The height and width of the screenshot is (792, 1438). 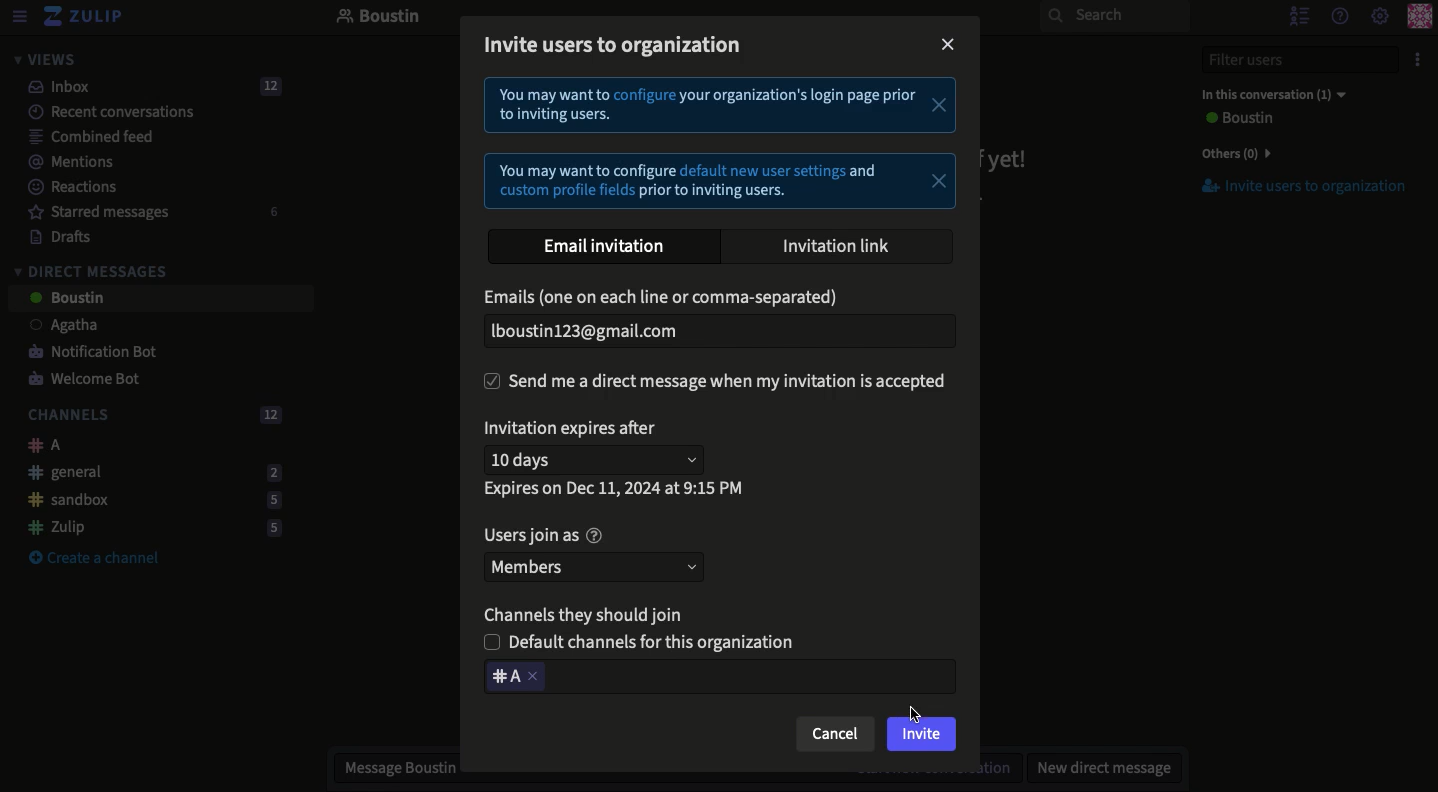 I want to click on Recent conversations, so click(x=99, y=111).